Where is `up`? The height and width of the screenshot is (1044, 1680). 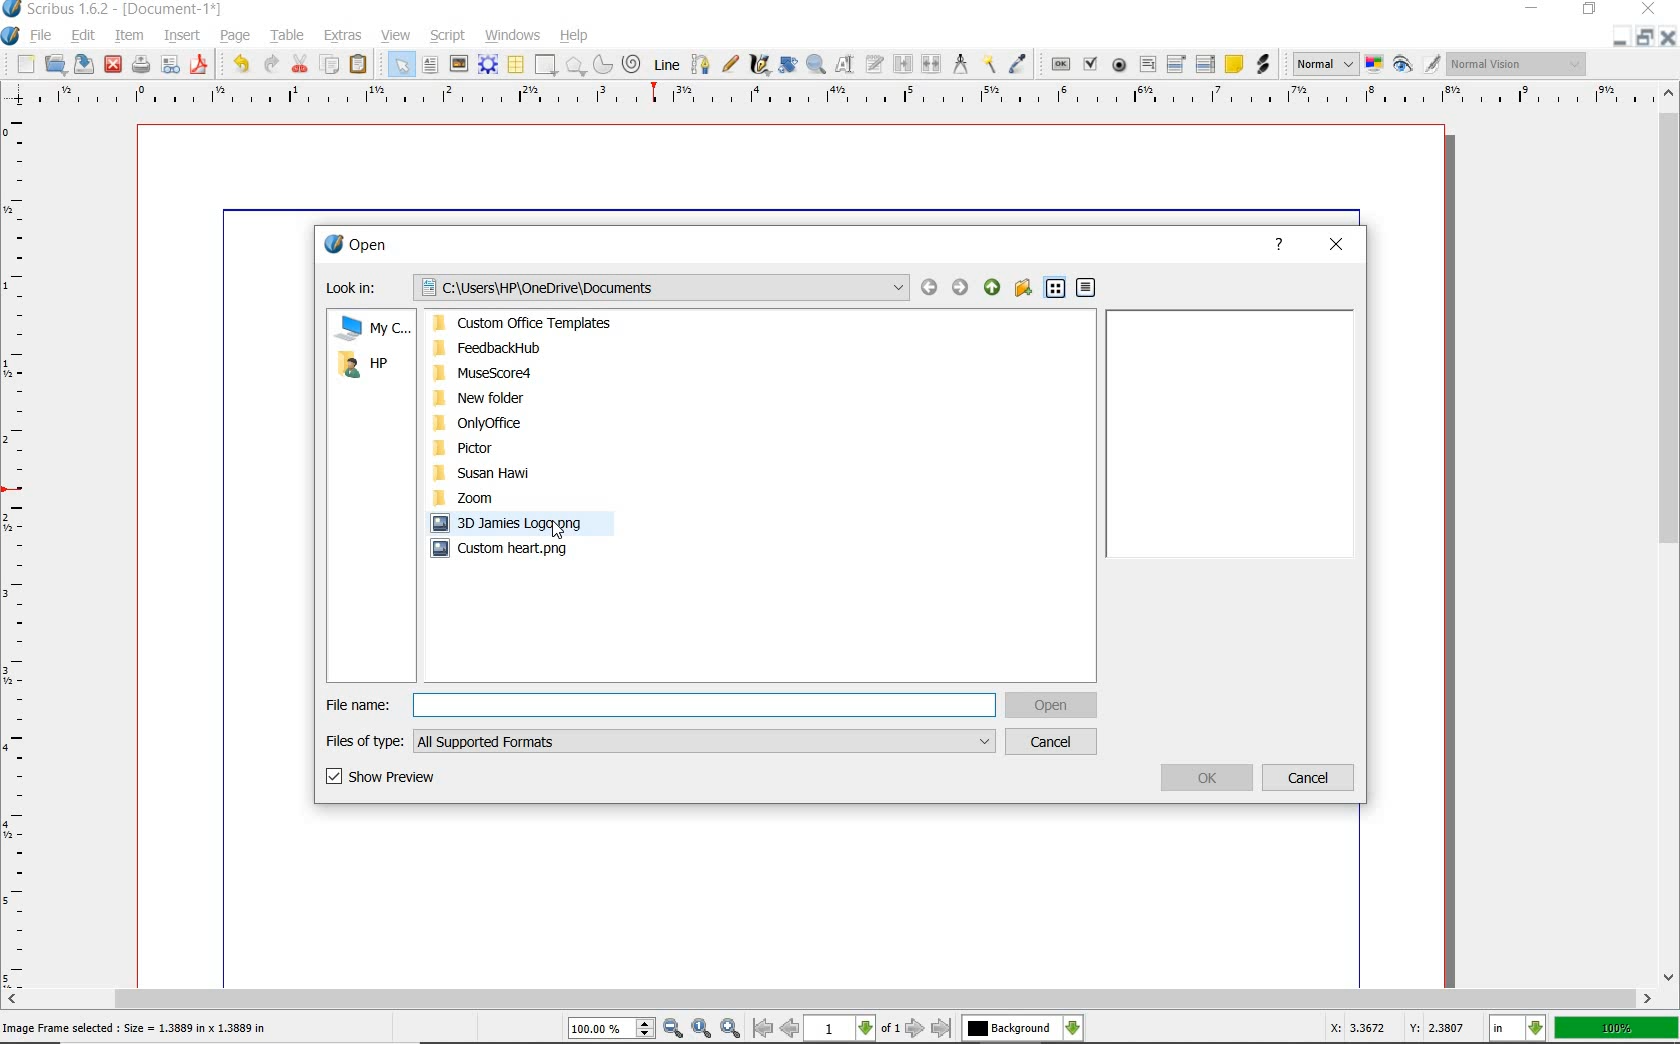 up is located at coordinates (993, 287).